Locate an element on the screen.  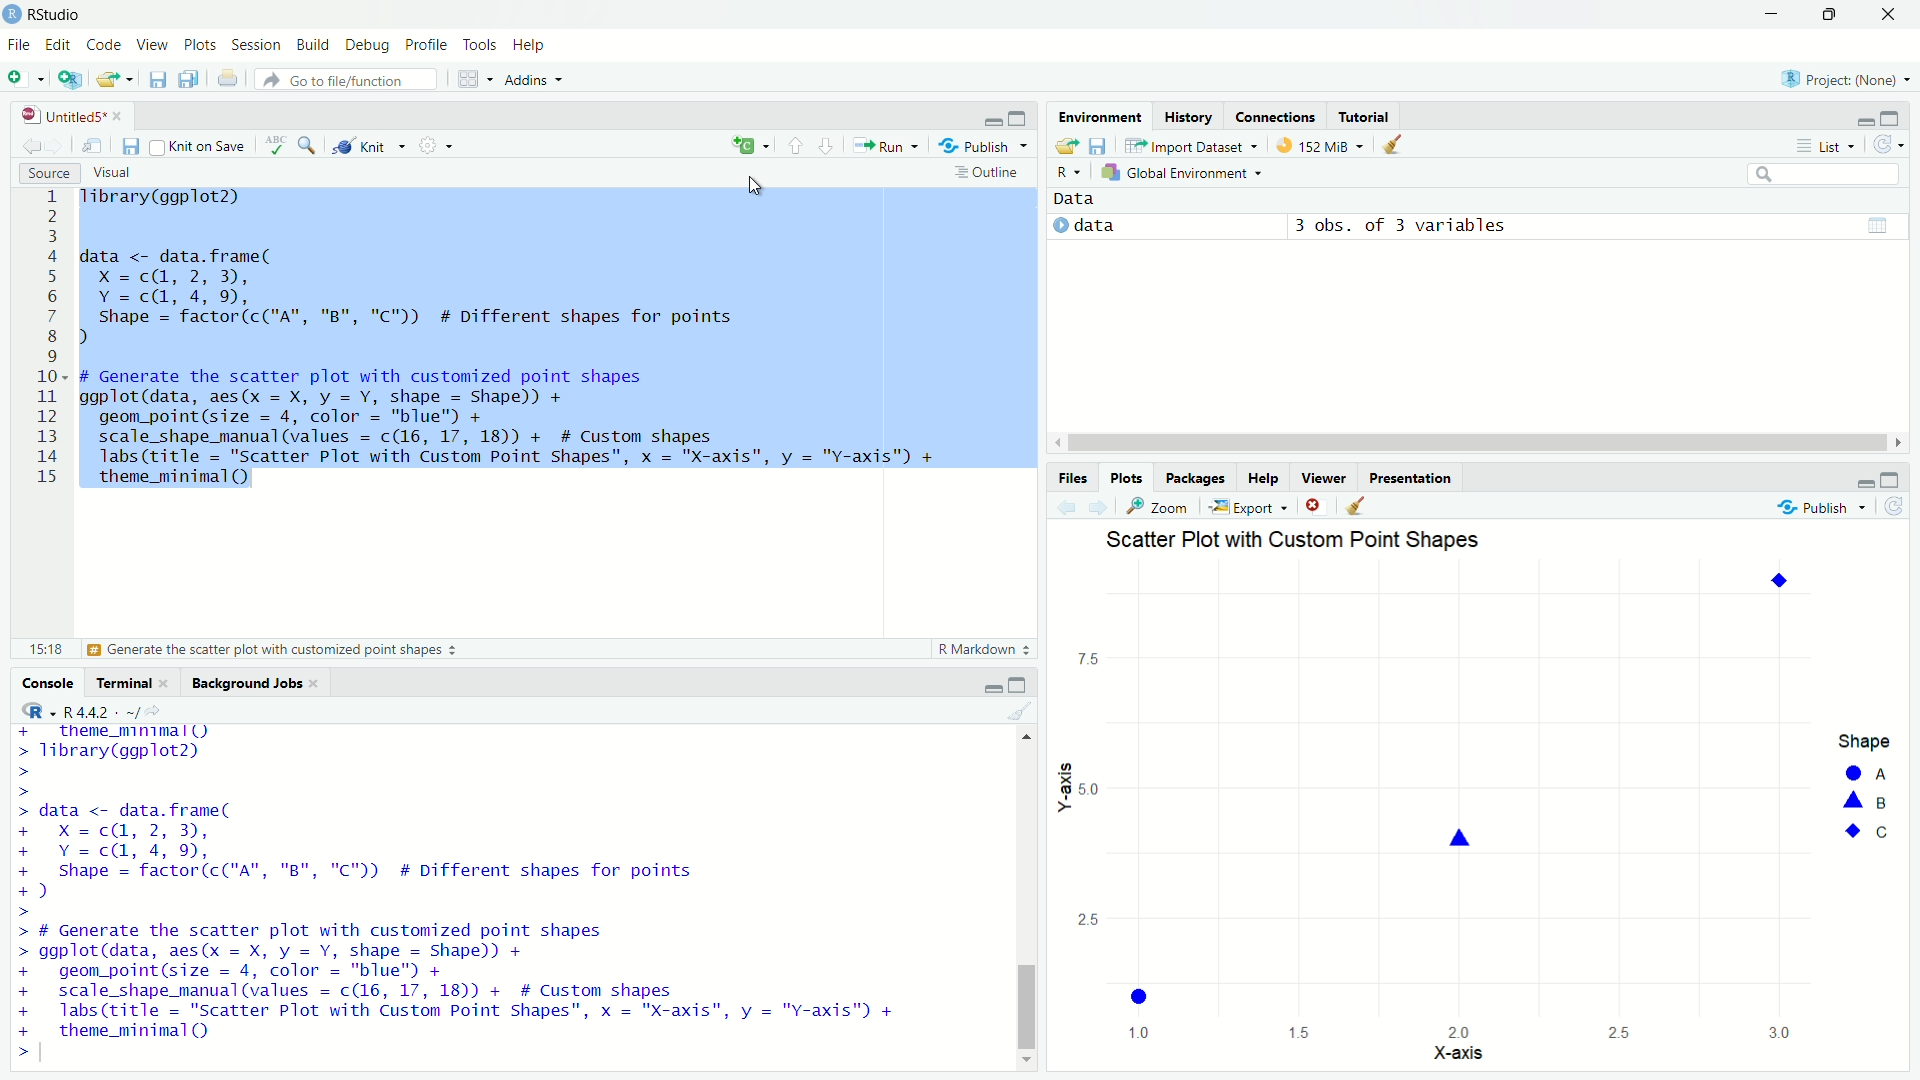
Connections is located at coordinates (1274, 115).